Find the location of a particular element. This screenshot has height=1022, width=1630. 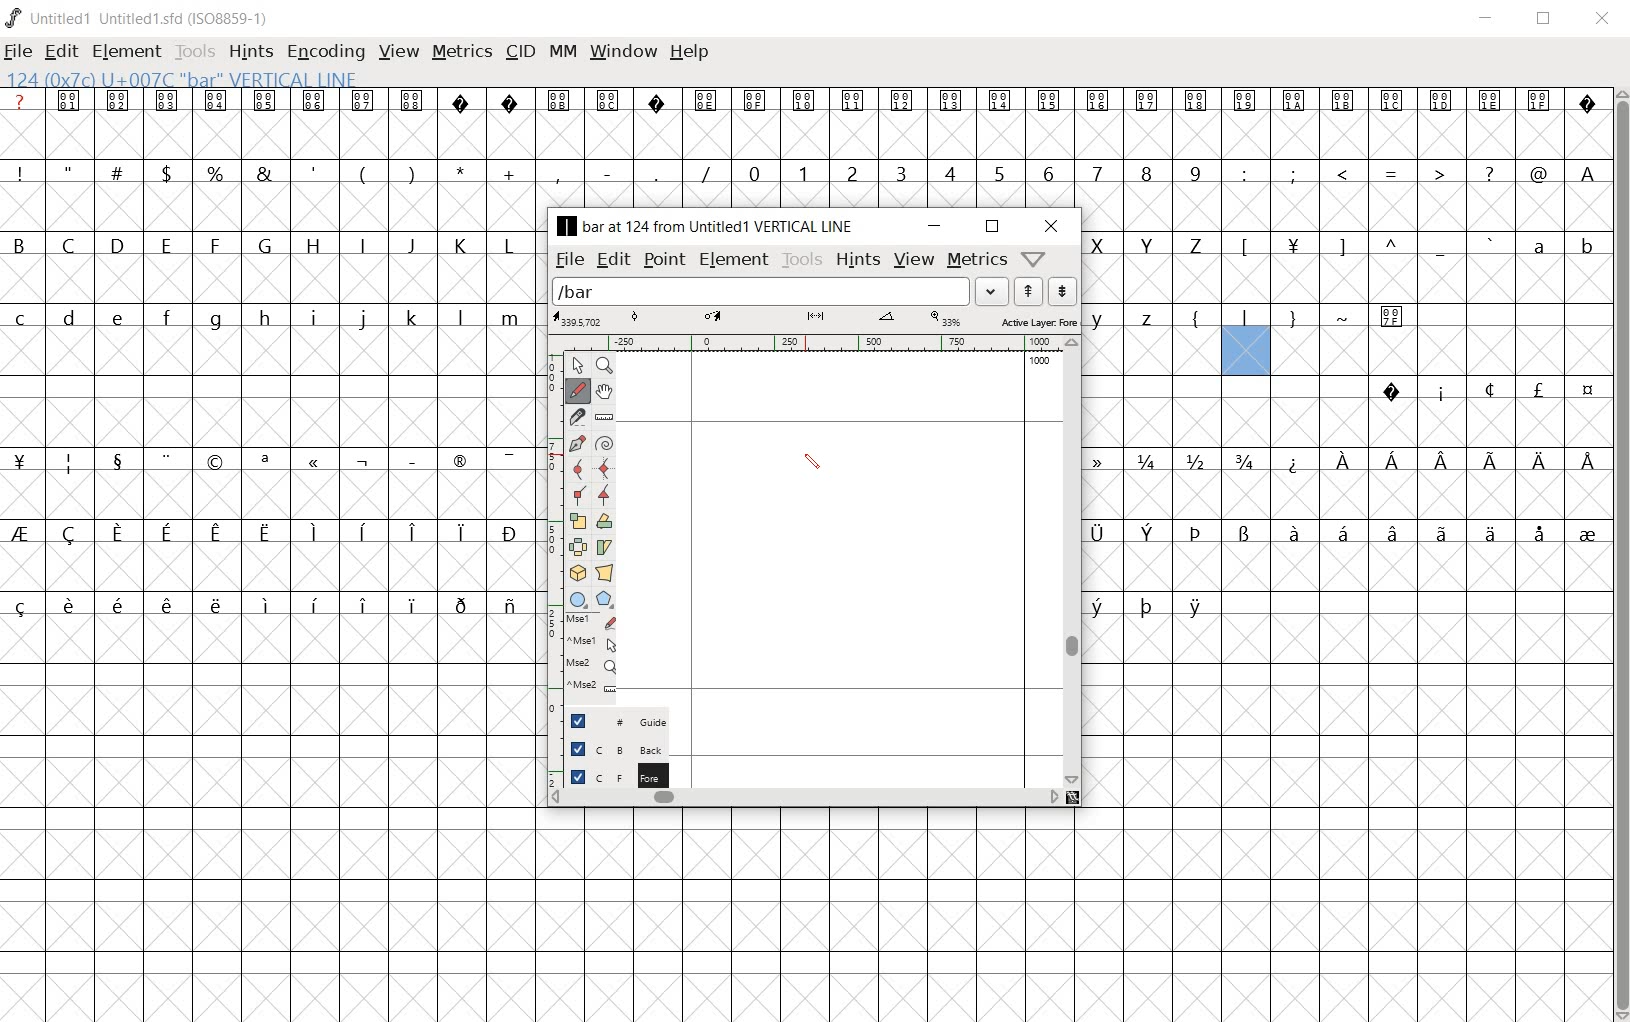

empty cells is located at coordinates (273, 493).